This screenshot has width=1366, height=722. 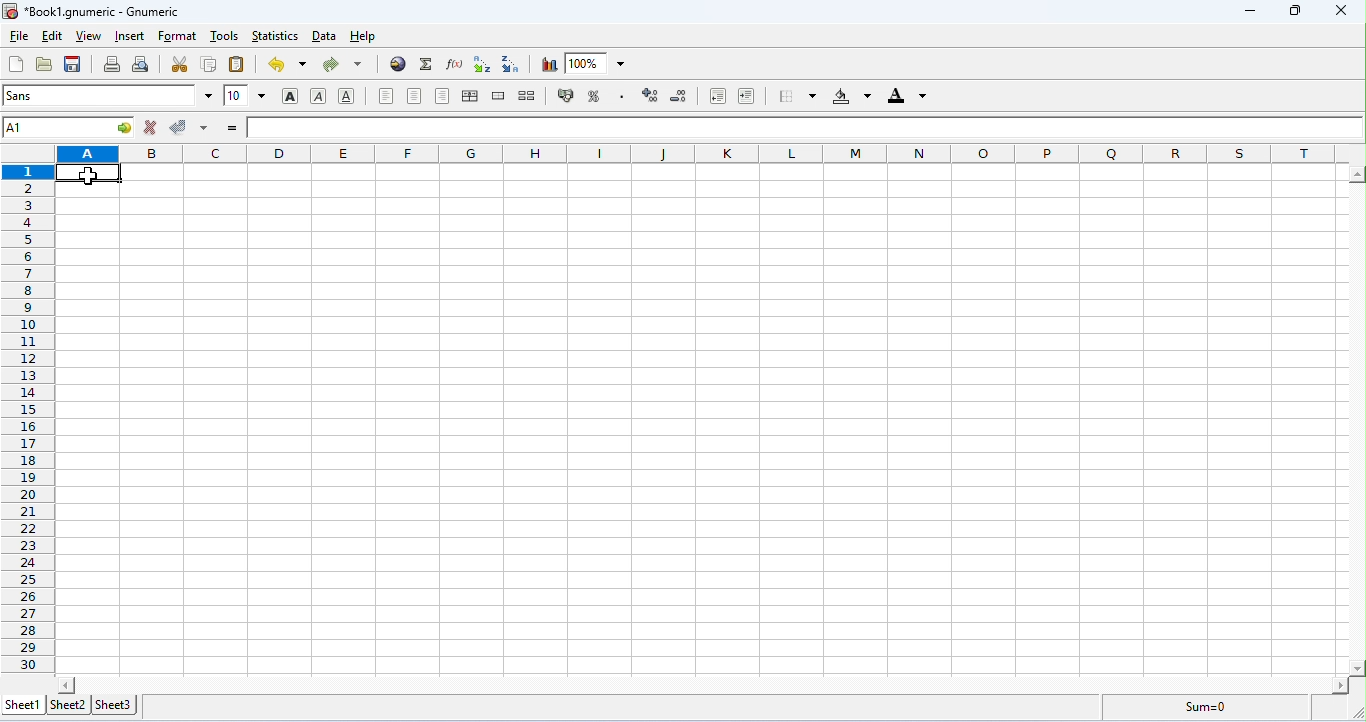 What do you see at coordinates (112, 64) in the screenshot?
I see `print` at bounding box center [112, 64].